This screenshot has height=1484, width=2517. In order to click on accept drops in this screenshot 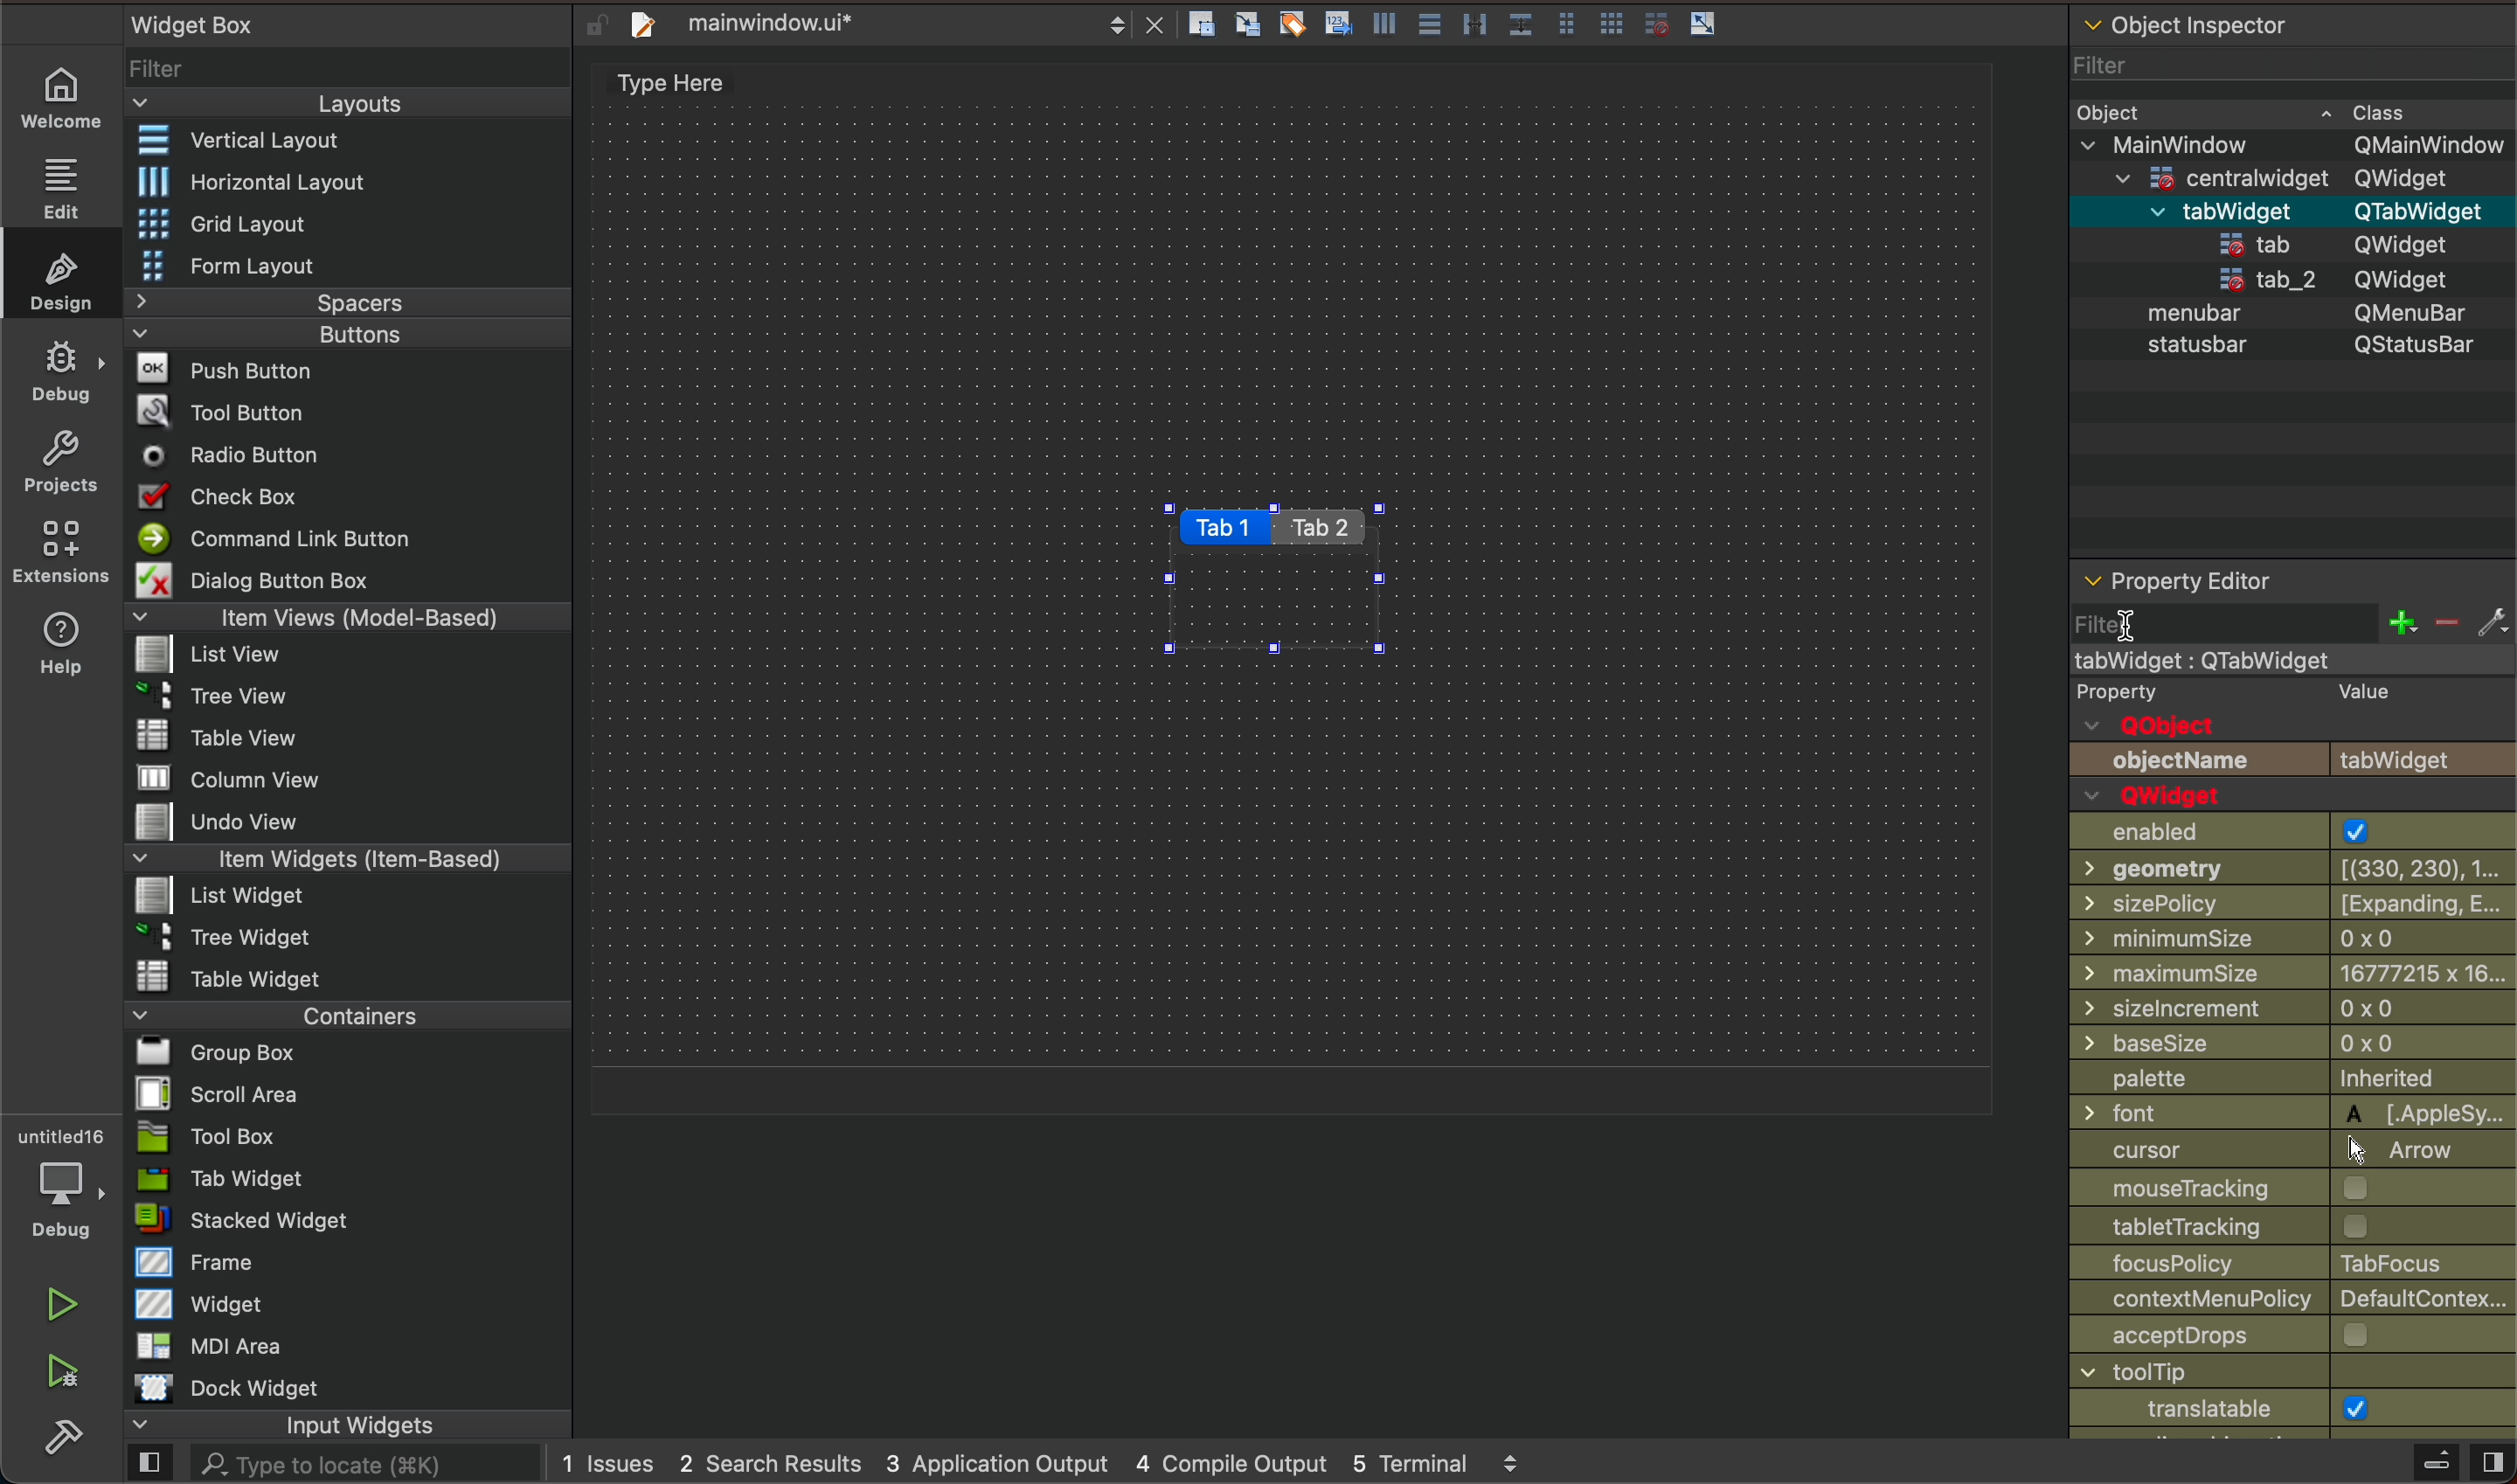, I will do `click(2294, 1336)`.